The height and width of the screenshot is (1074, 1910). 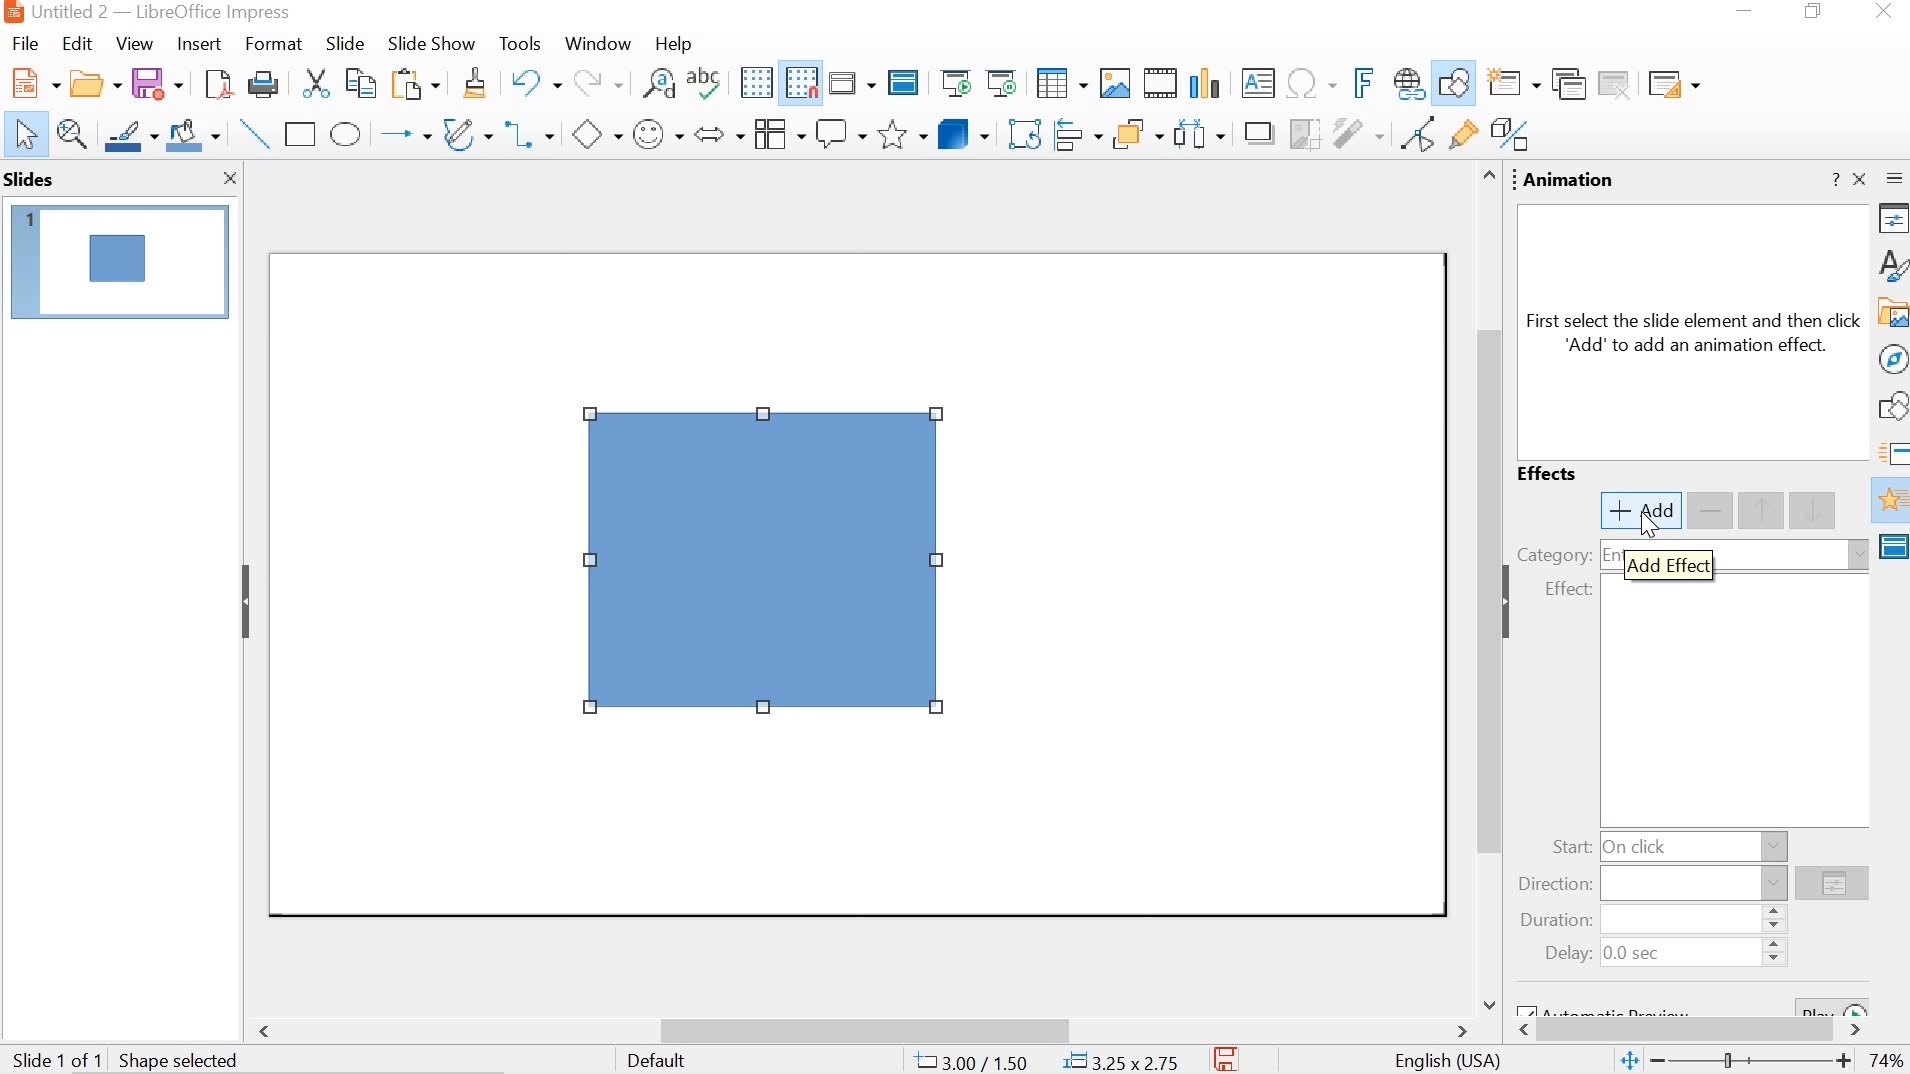 What do you see at coordinates (1023, 130) in the screenshot?
I see `rotate` at bounding box center [1023, 130].